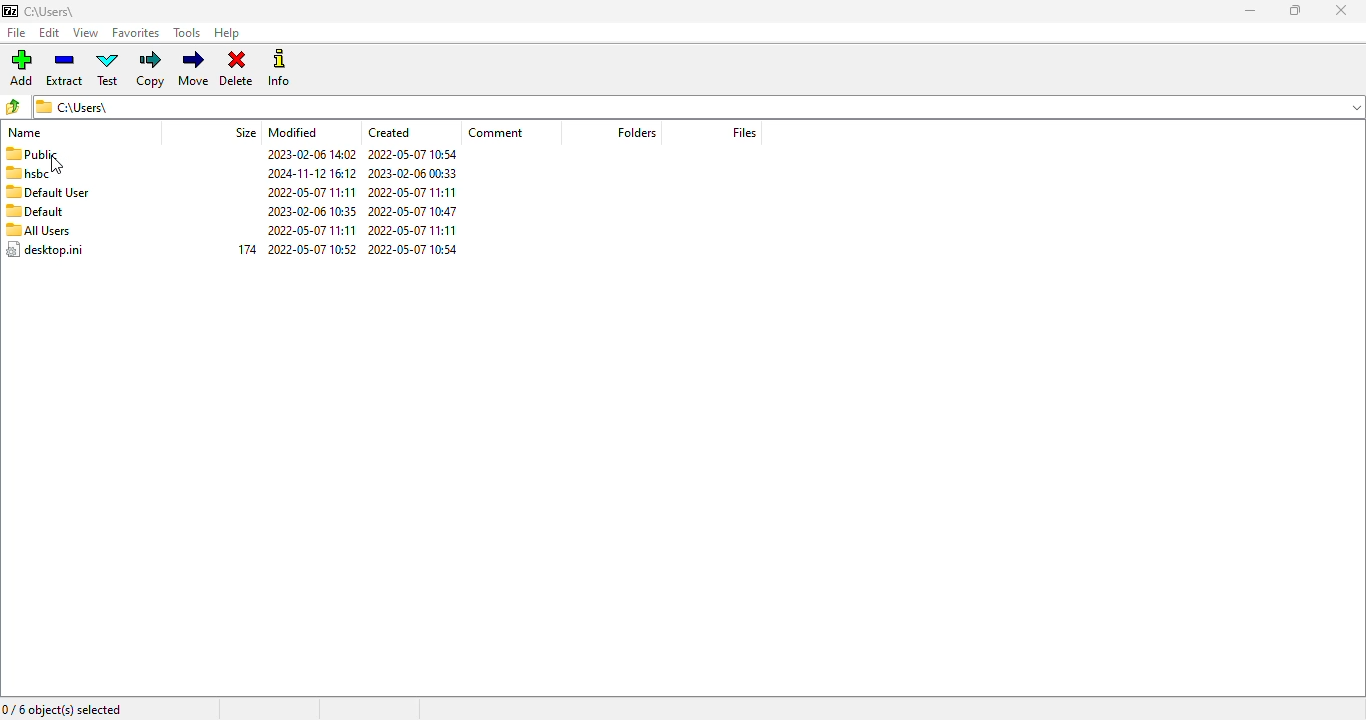  What do you see at coordinates (412, 192) in the screenshot?
I see `2022-05-07 11:11` at bounding box center [412, 192].